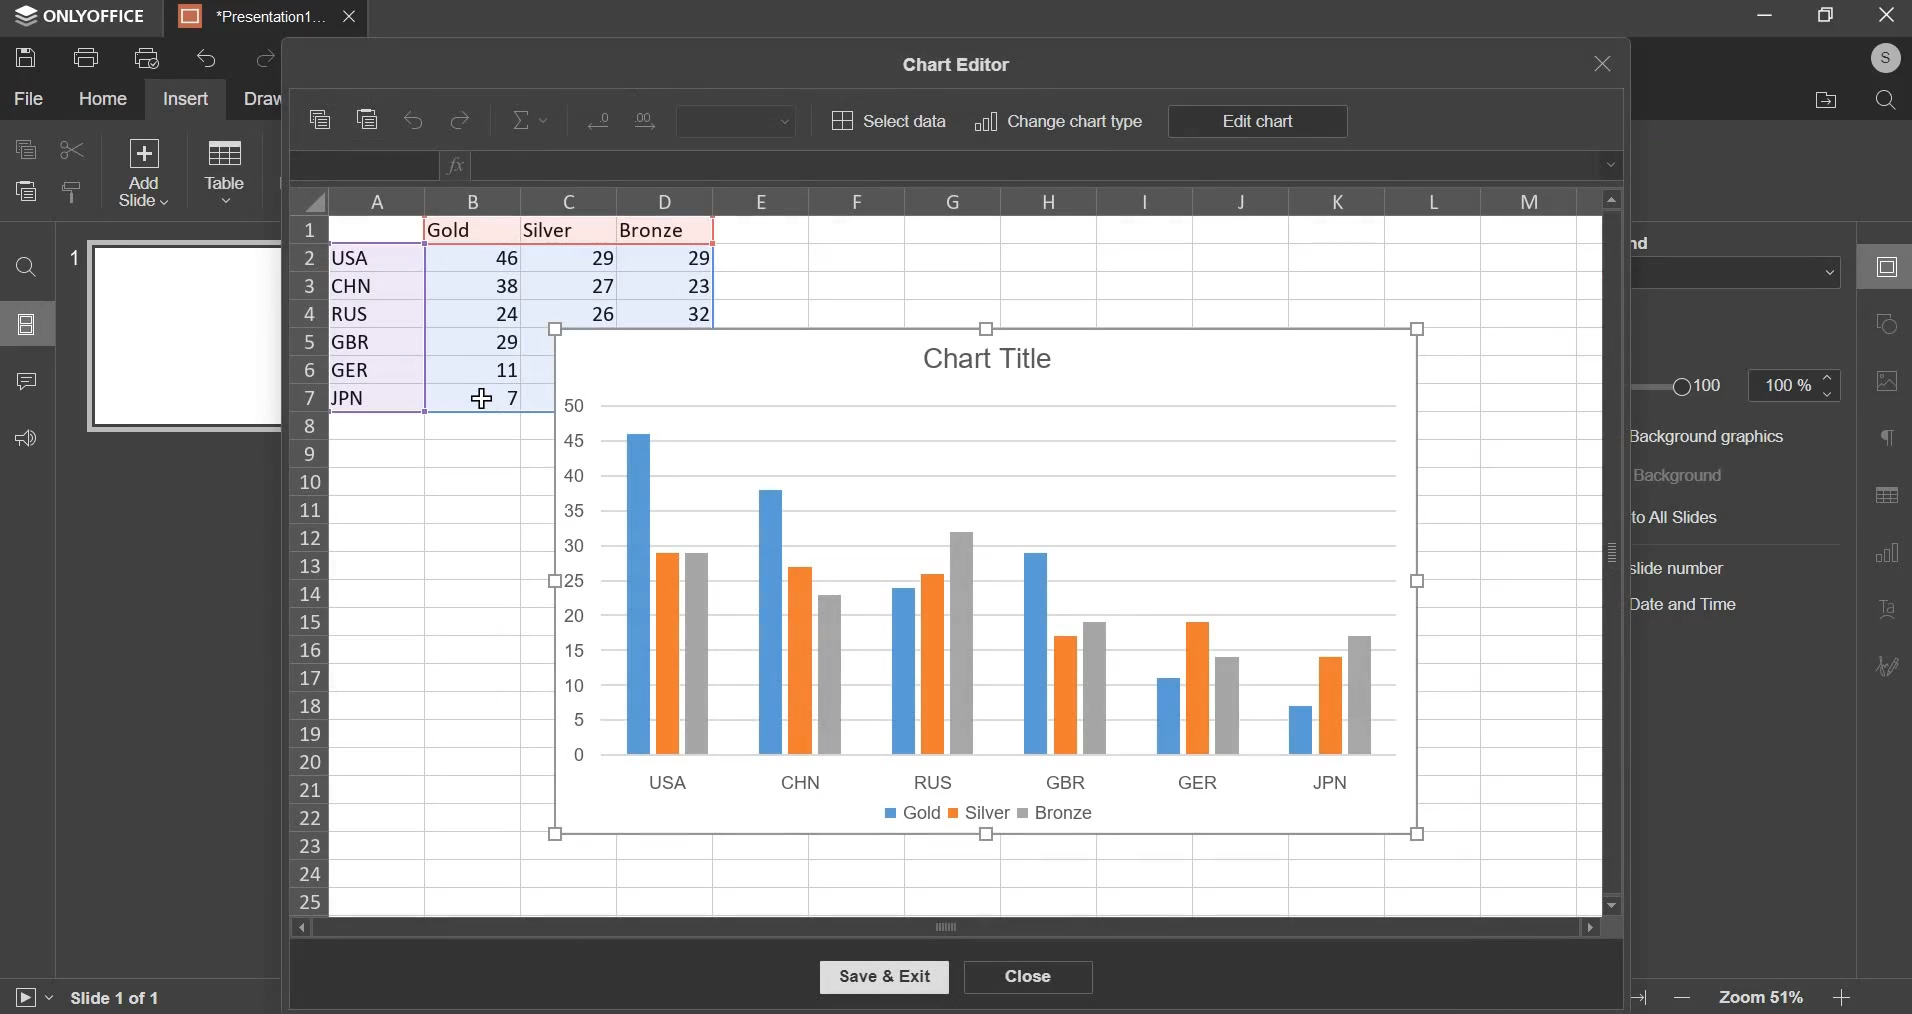 Image resolution: width=1912 pixels, height=1014 pixels. Describe the element at coordinates (318, 119) in the screenshot. I see `copy` at that location.